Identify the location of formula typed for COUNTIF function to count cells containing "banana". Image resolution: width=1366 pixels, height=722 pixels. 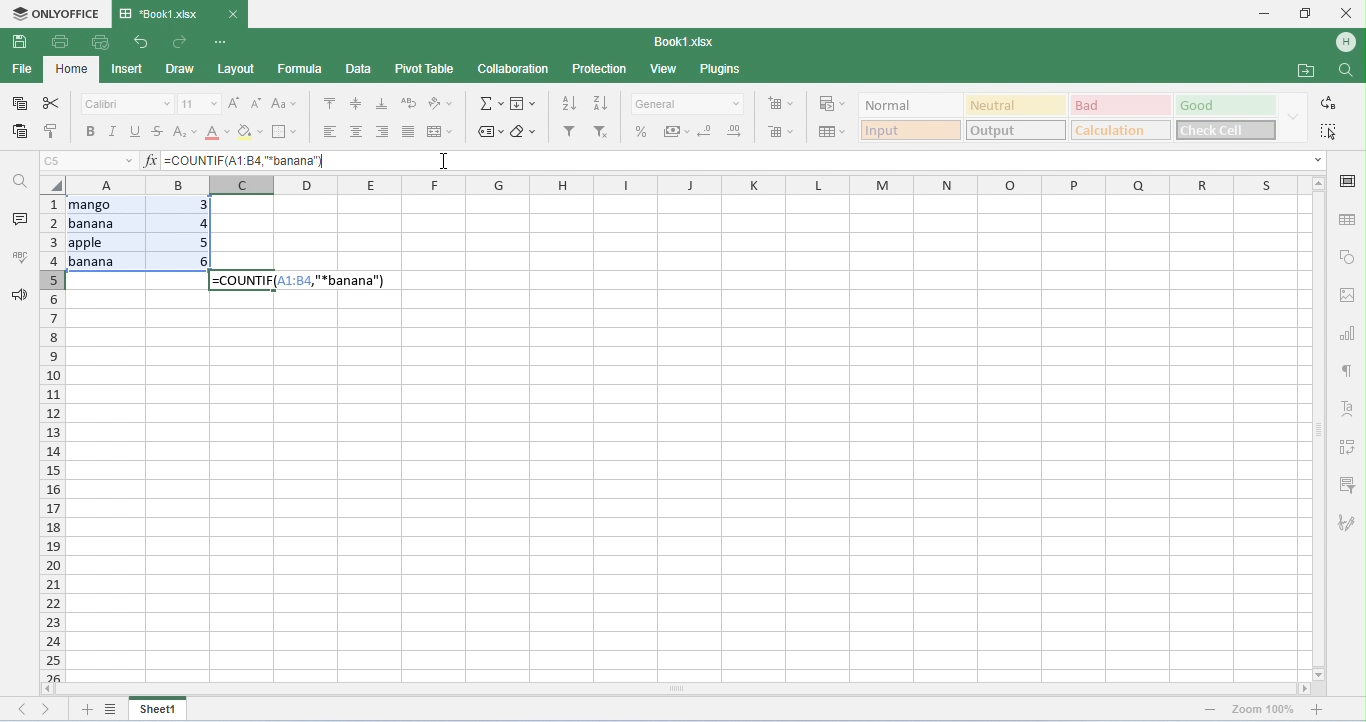
(250, 161).